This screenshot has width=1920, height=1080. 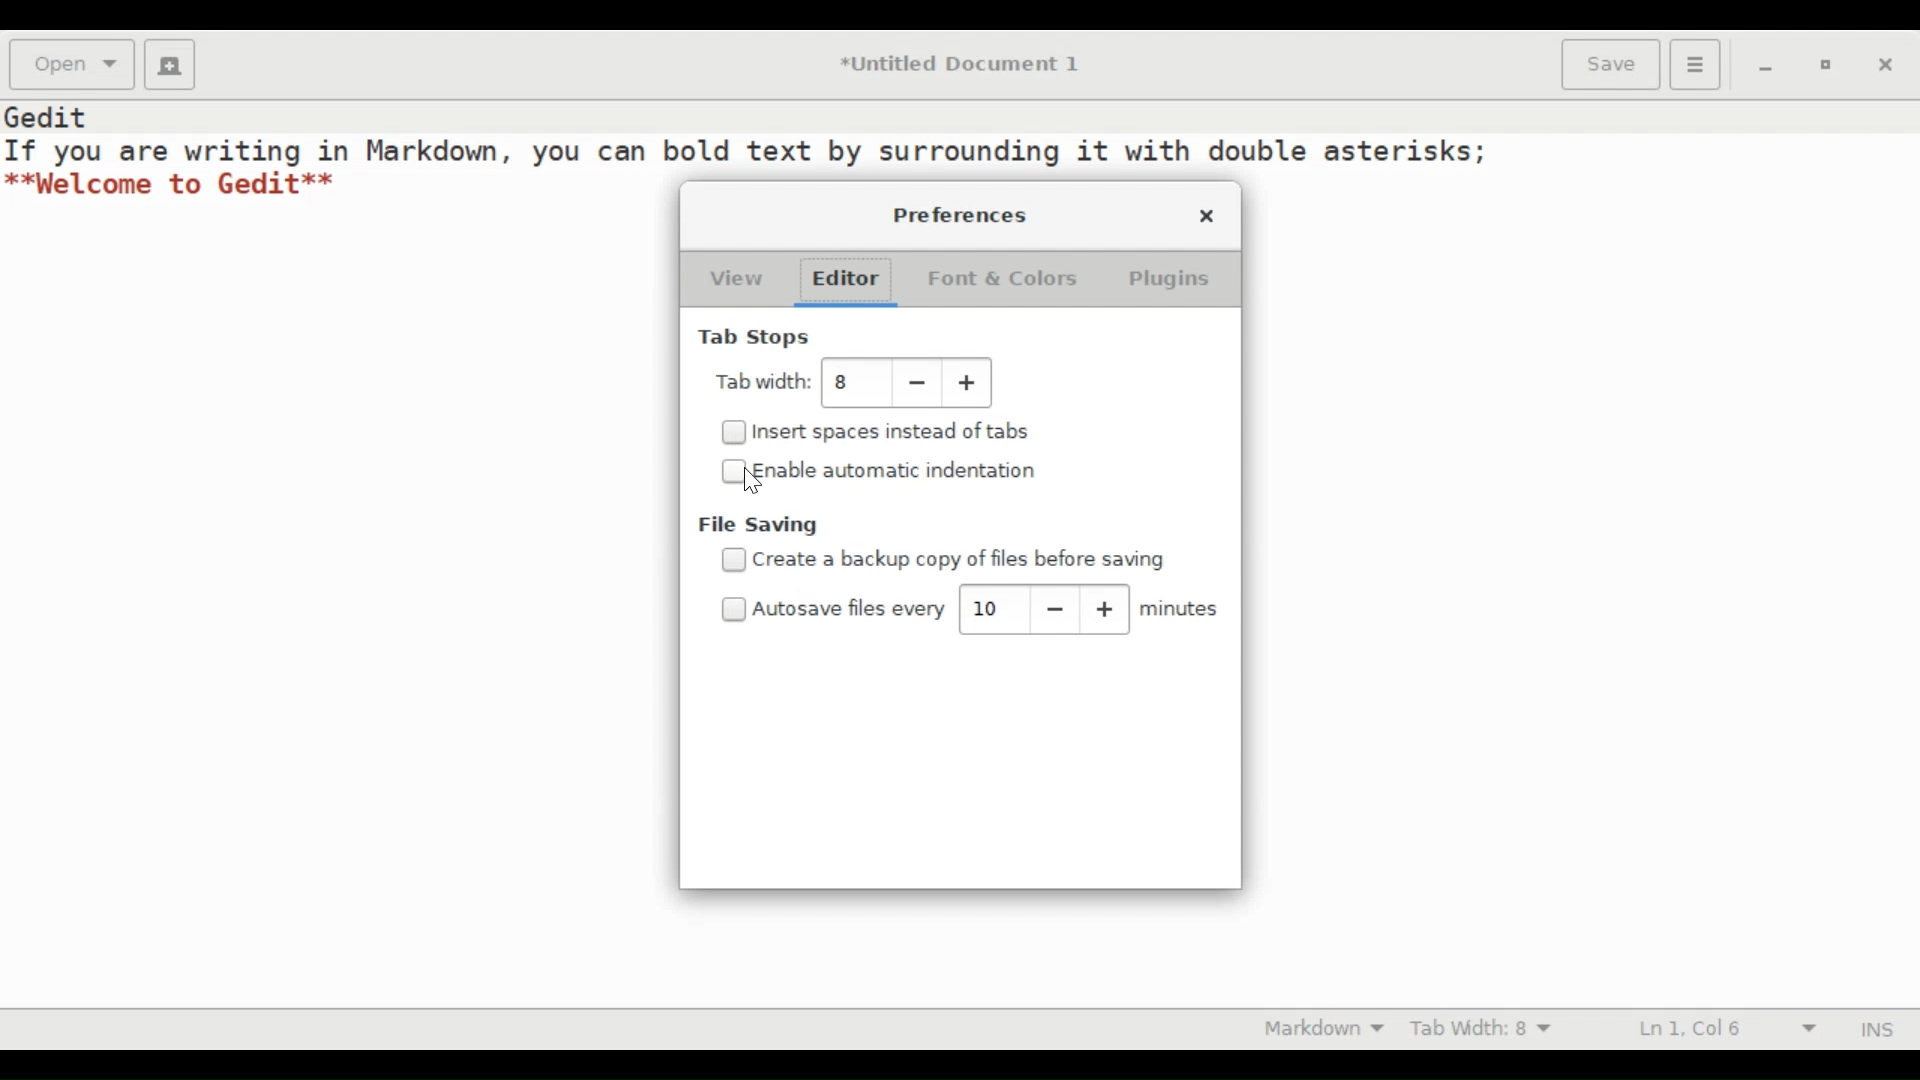 I want to click on *Untitled Document 1, so click(x=966, y=66).